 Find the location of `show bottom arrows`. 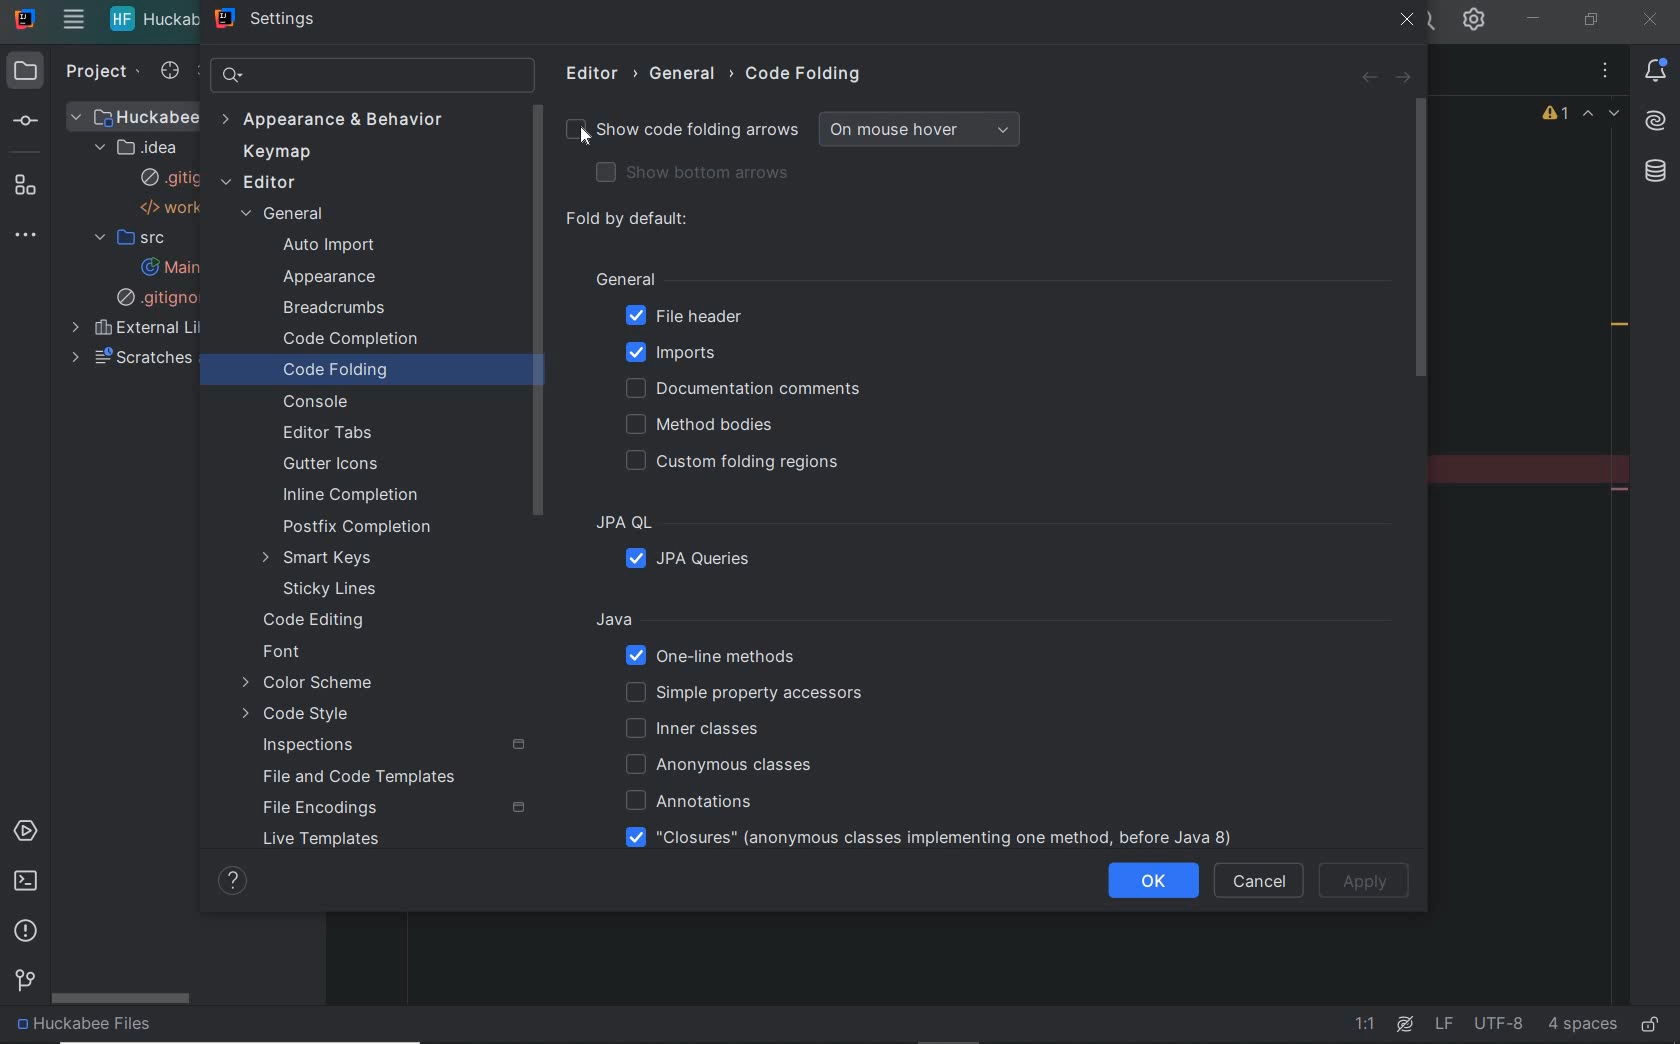

show bottom arrows is located at coordinates (686, 171).